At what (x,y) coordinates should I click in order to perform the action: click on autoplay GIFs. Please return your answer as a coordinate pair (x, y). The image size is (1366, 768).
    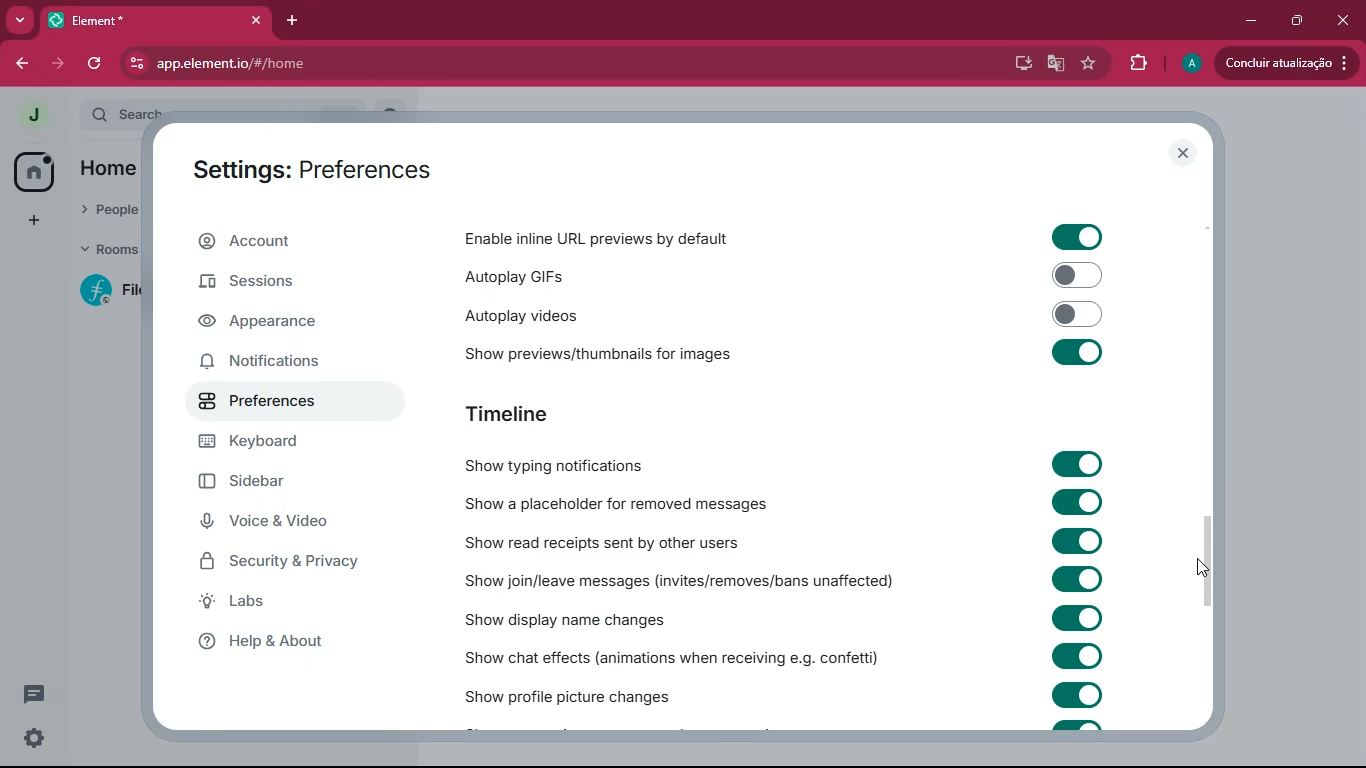
    Looking at the image, I should click on (599, 274).